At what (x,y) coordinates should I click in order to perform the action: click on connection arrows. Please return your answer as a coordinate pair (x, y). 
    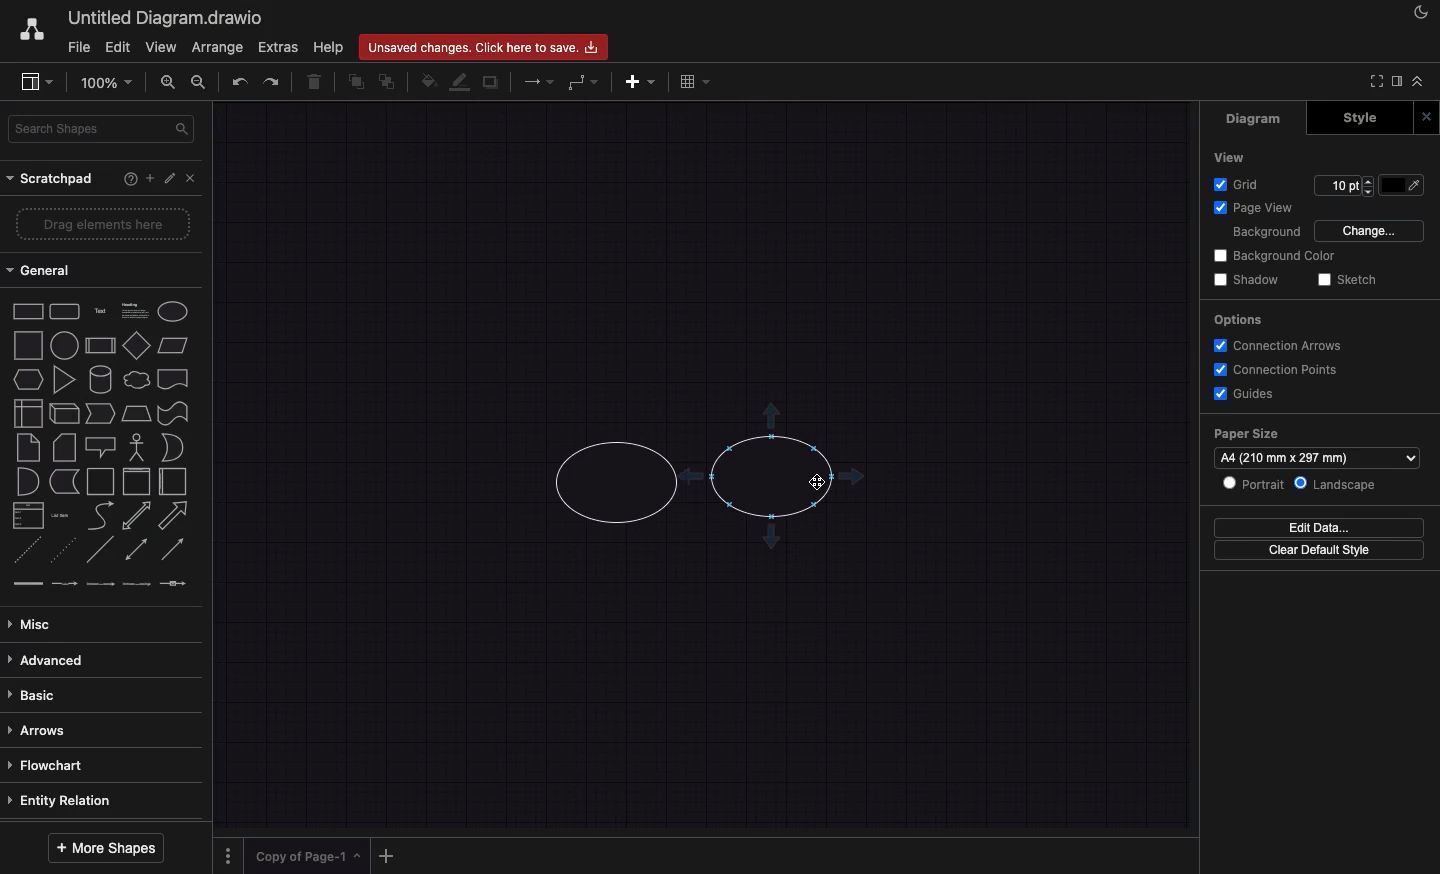
    Looking at the image, I should click on (1276, 345).